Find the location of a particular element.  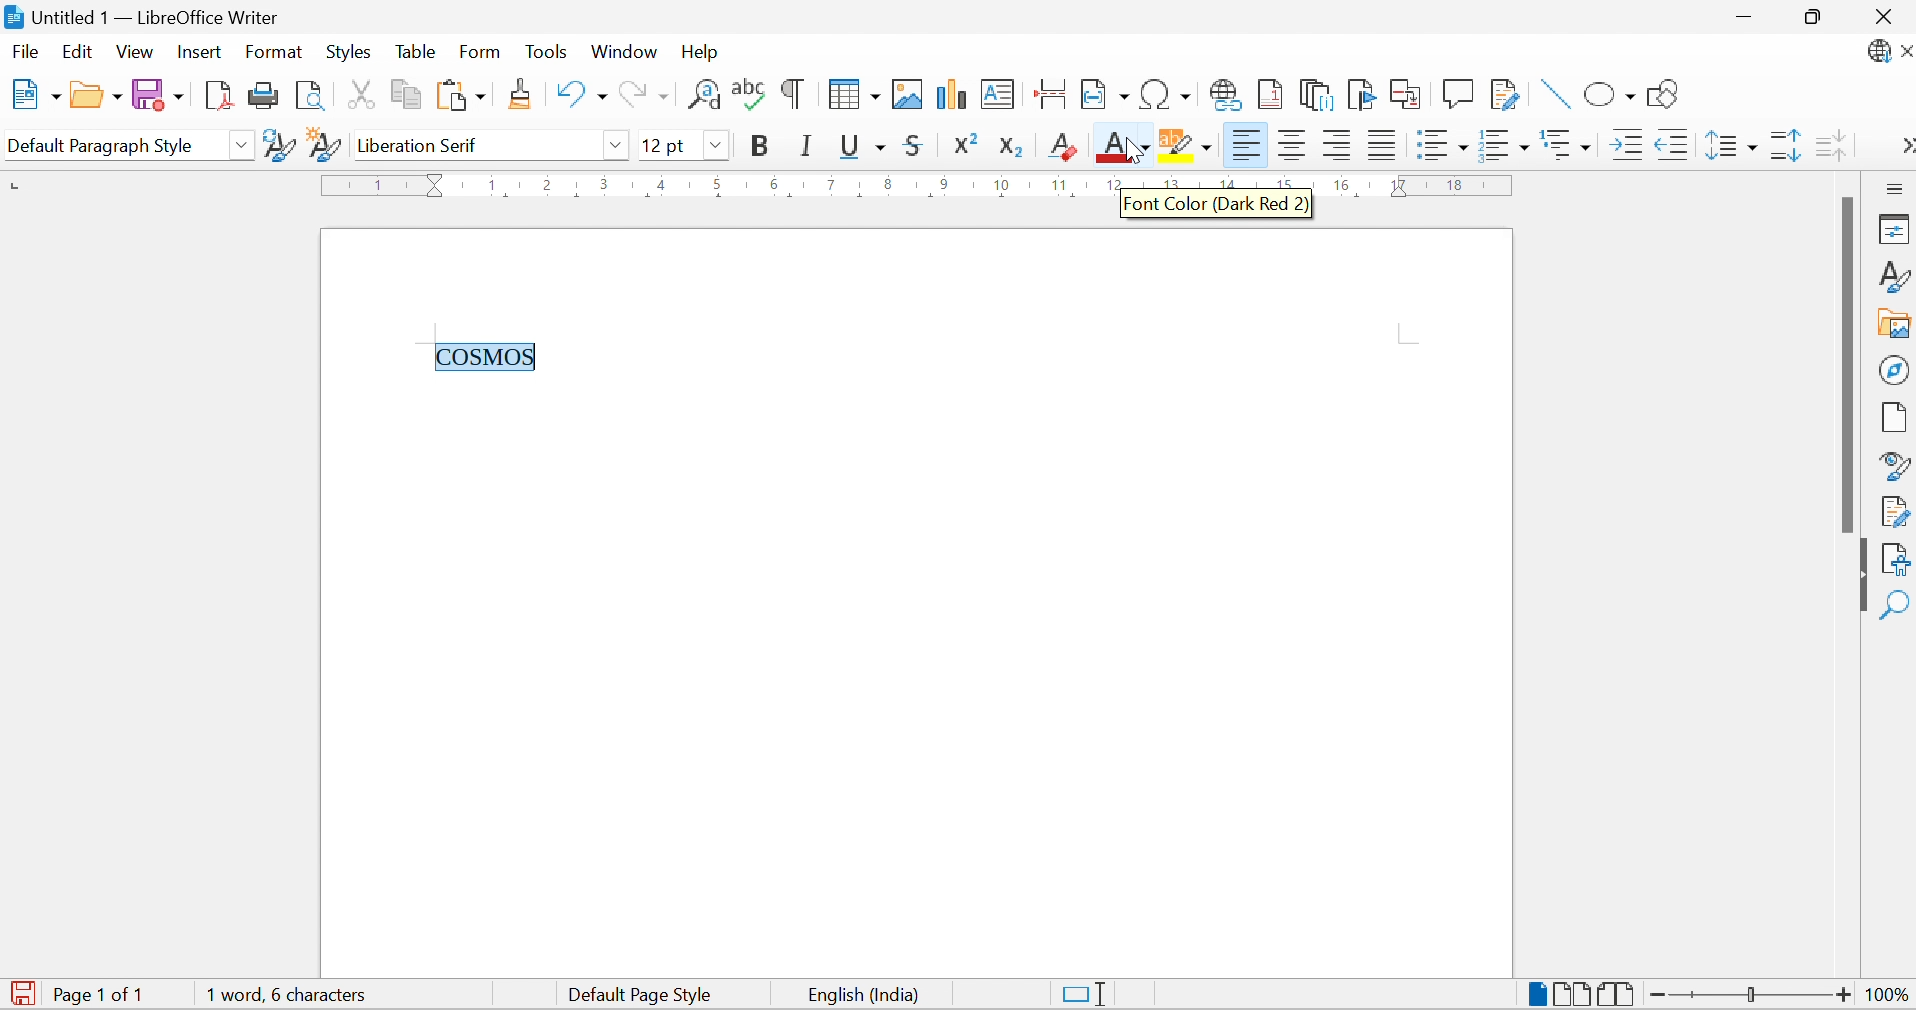

Insert Chart is located at coordinates (951, 94).